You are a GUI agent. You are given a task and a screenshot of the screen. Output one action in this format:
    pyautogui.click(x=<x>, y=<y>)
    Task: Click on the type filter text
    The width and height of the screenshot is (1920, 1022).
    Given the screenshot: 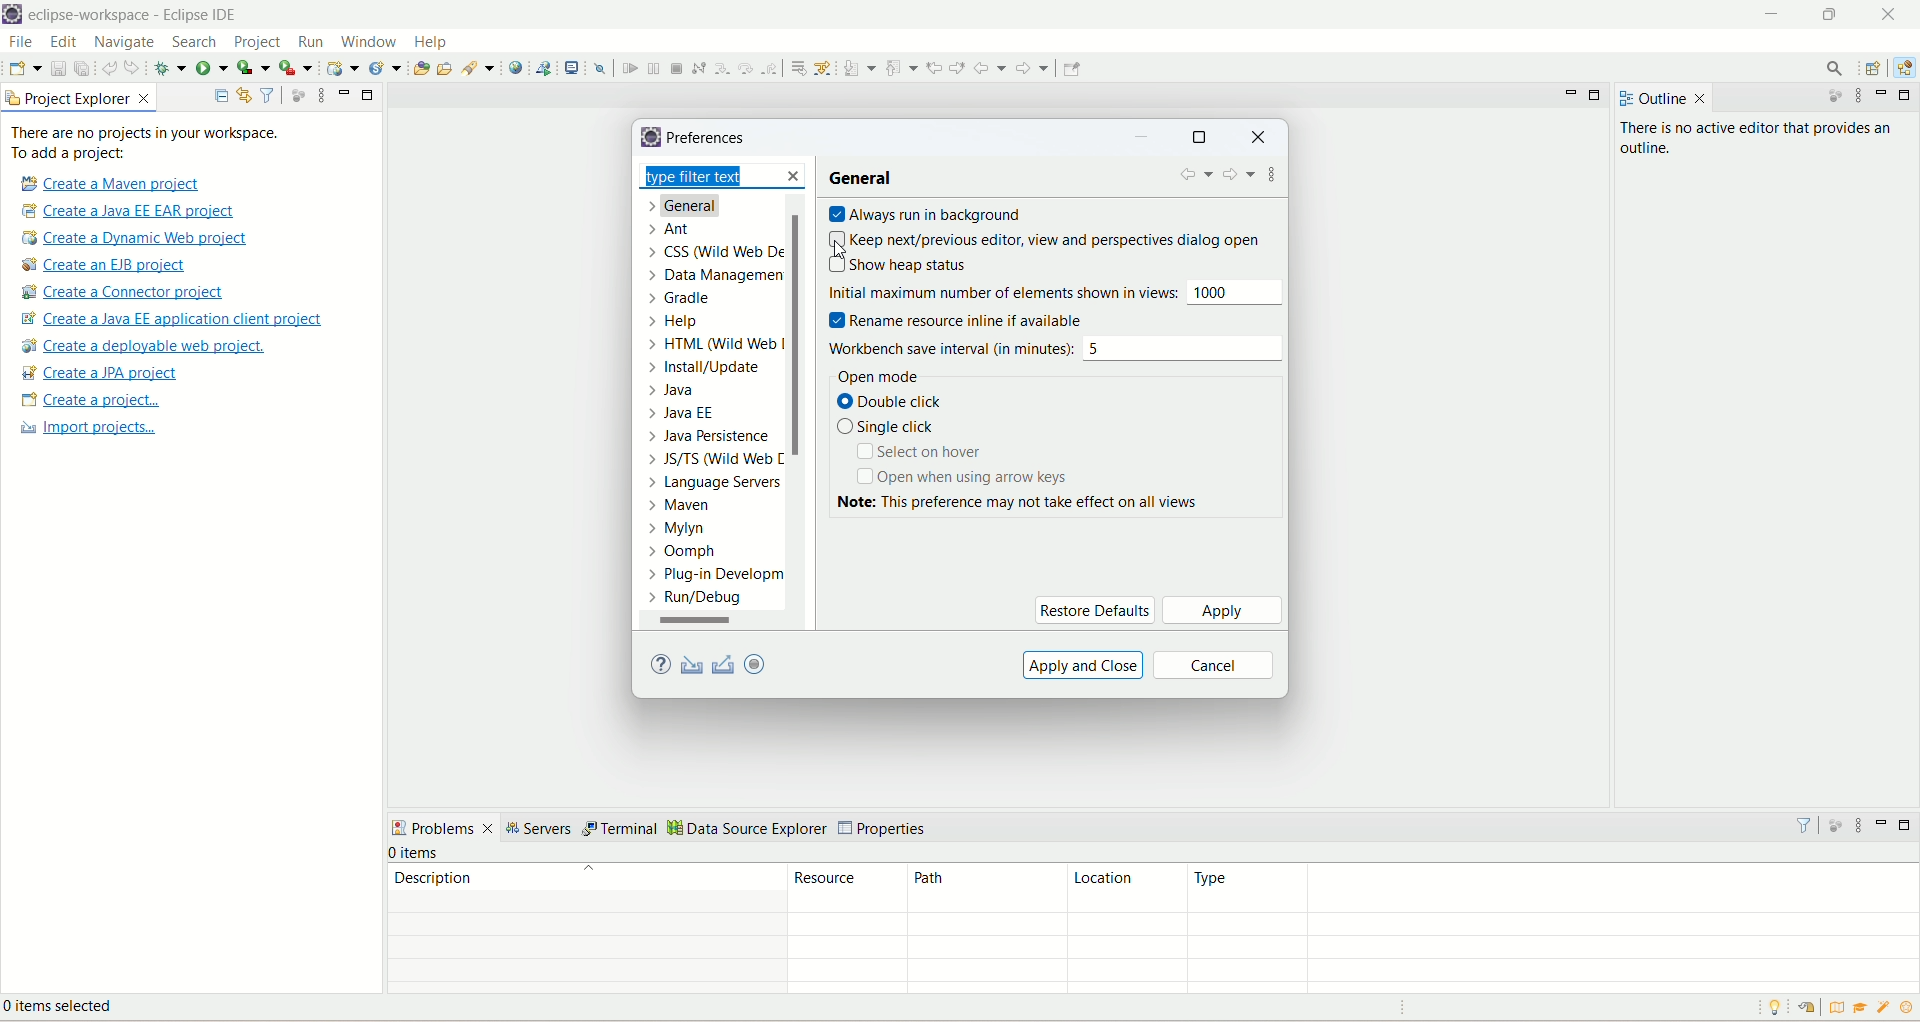 What is the action you would take?
    pyautogui.click(x=710, y=177)
    